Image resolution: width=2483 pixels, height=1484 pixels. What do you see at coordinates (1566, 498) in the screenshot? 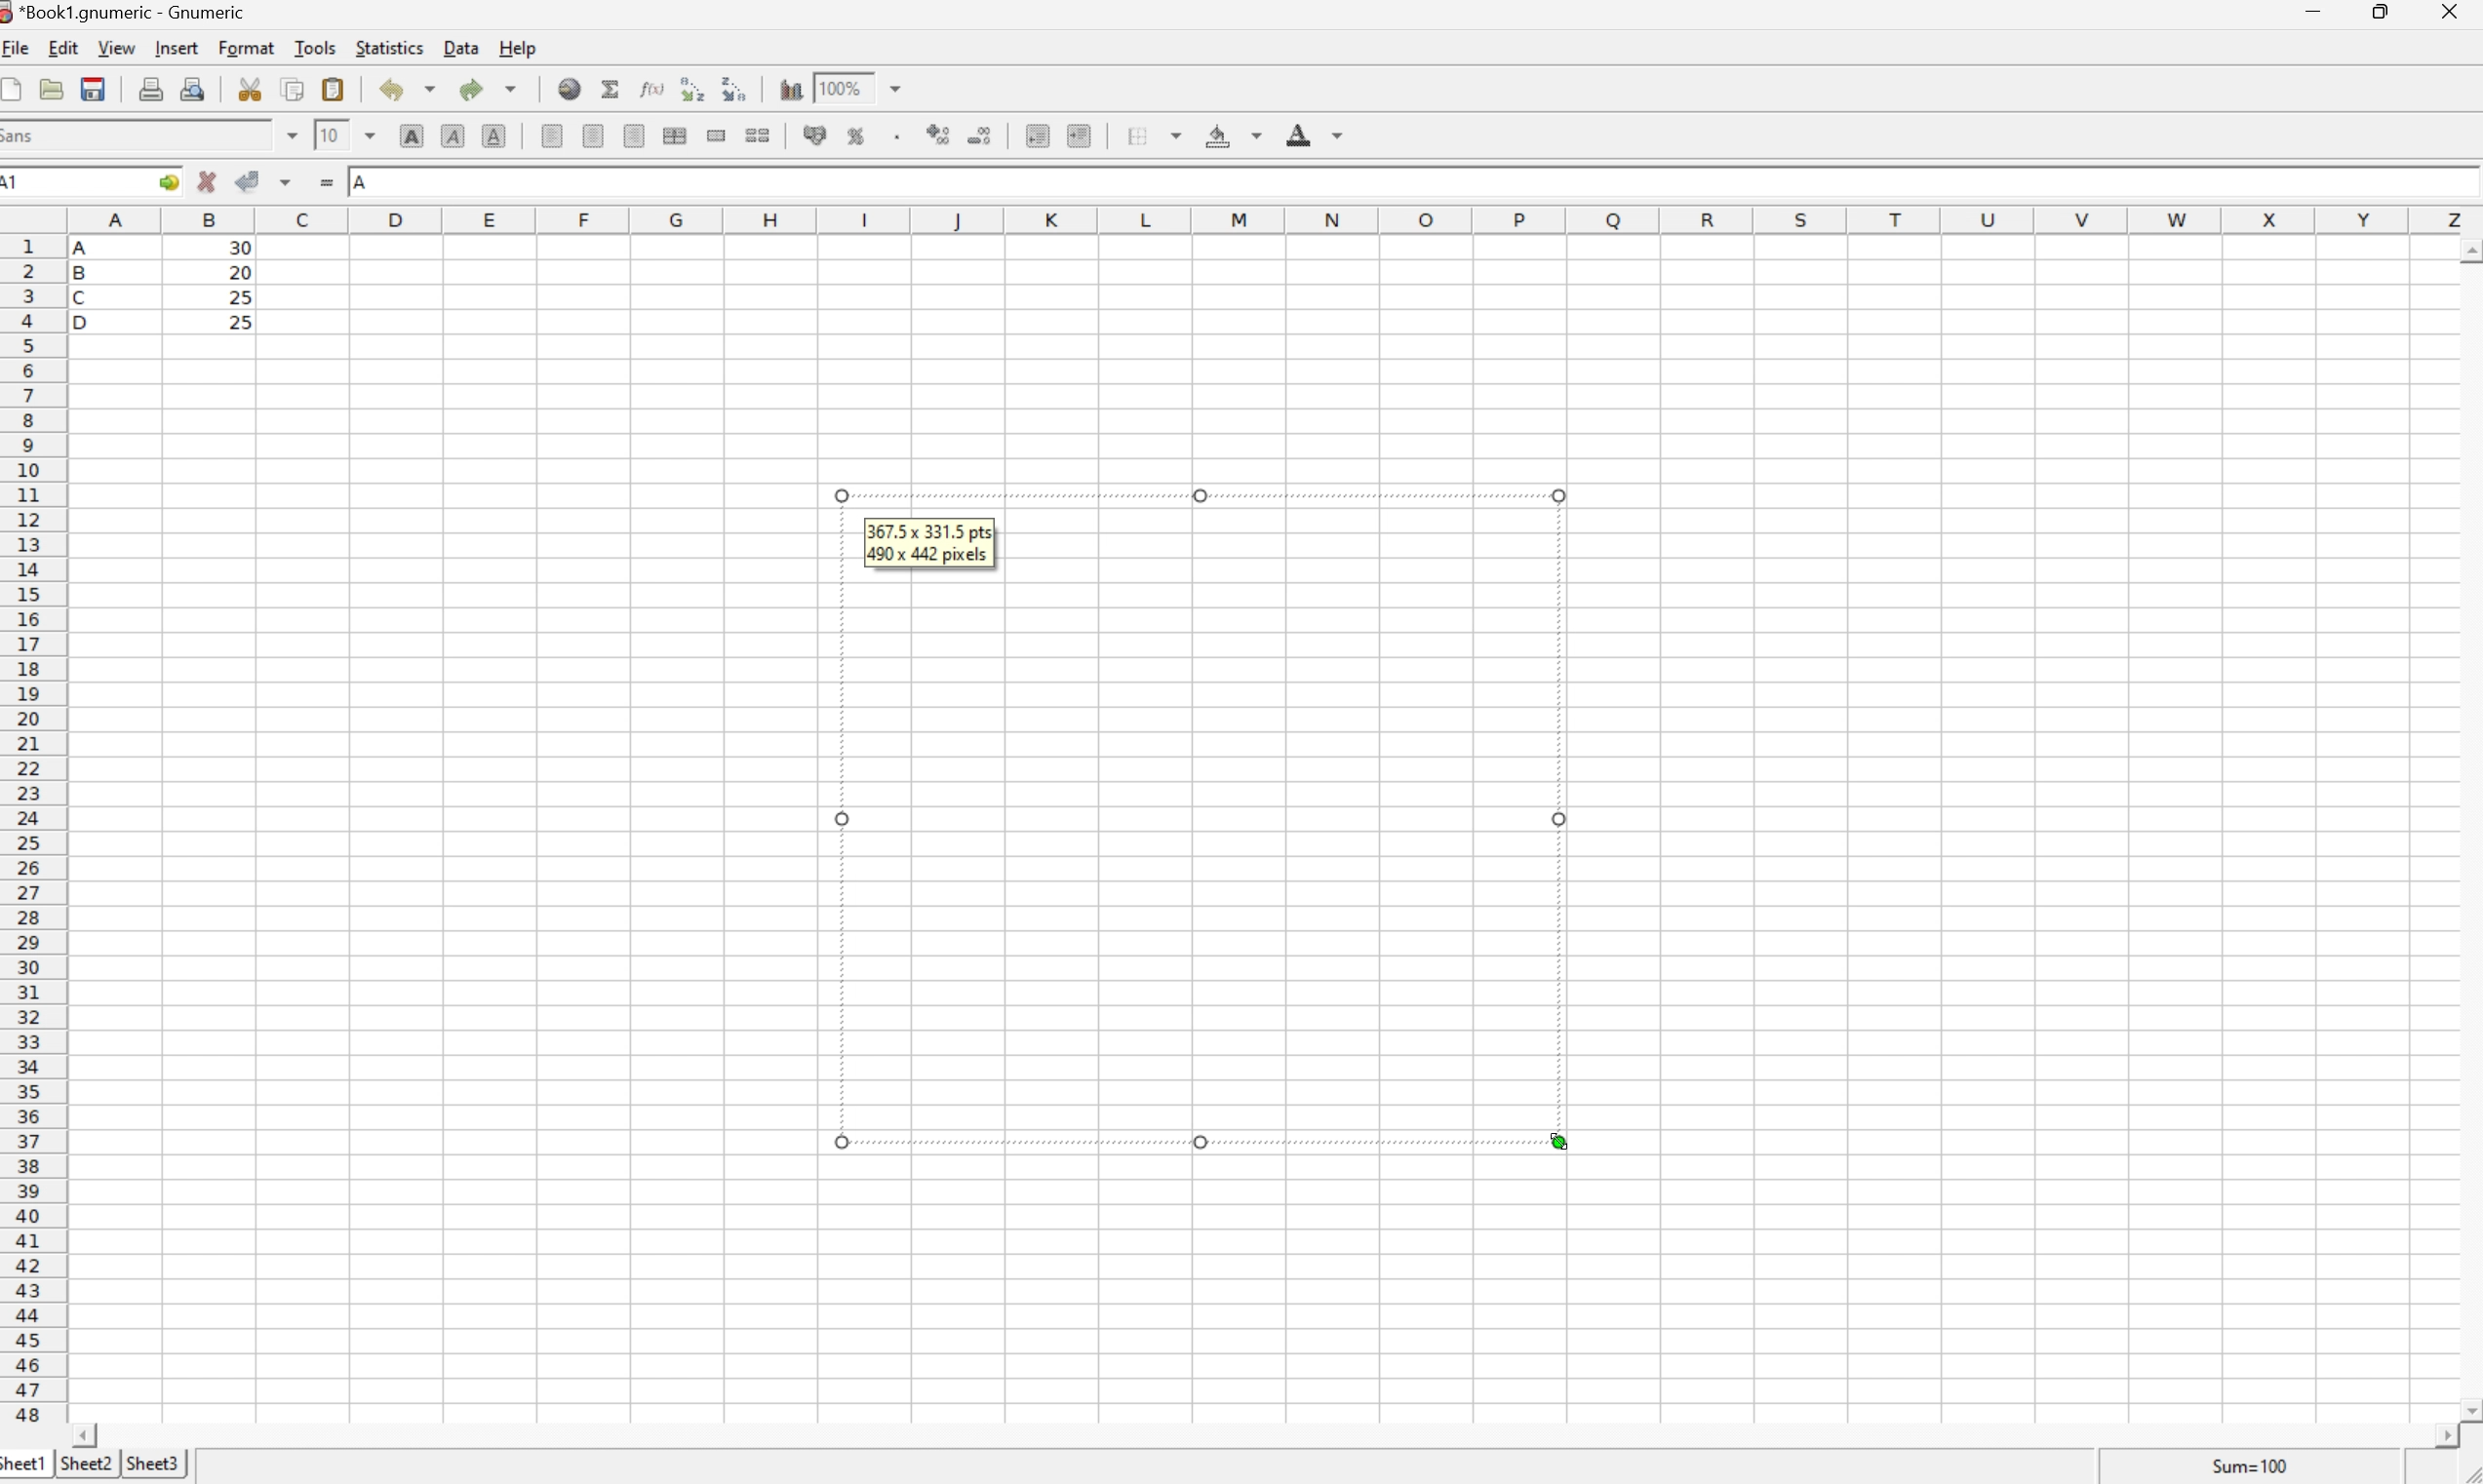
I see `` at bounding box center [1566, 498].